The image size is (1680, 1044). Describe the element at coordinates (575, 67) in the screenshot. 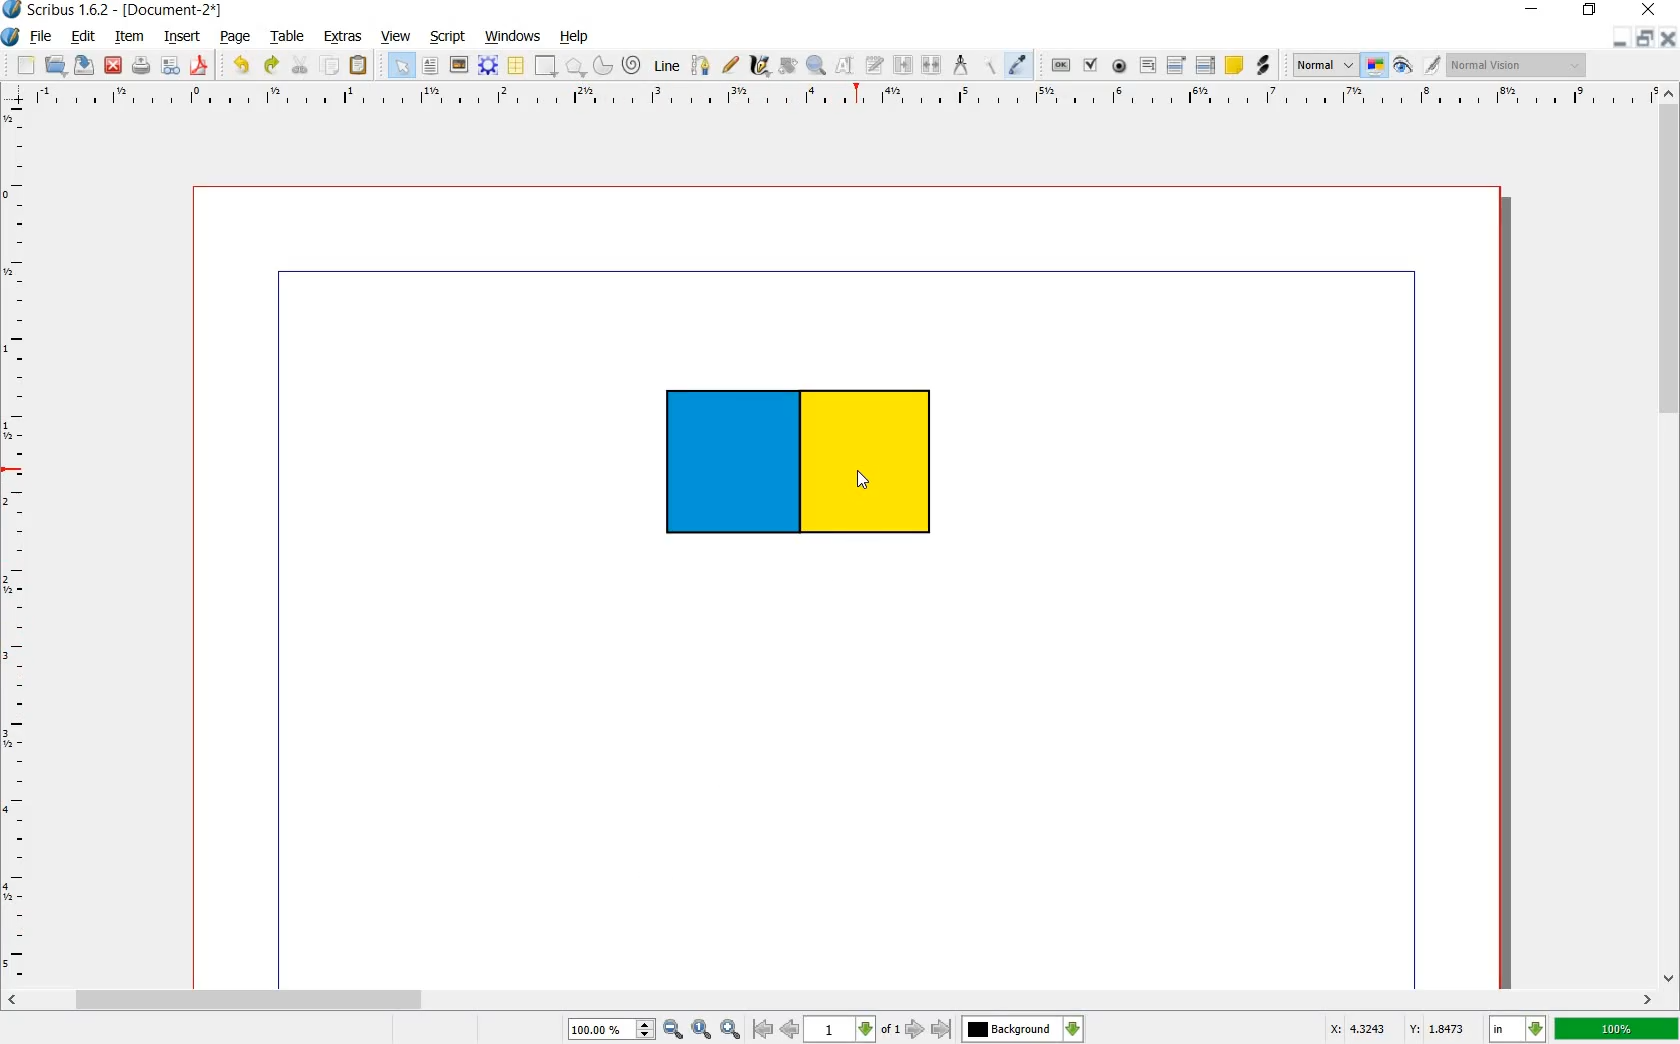

I see `polygon` at that location.